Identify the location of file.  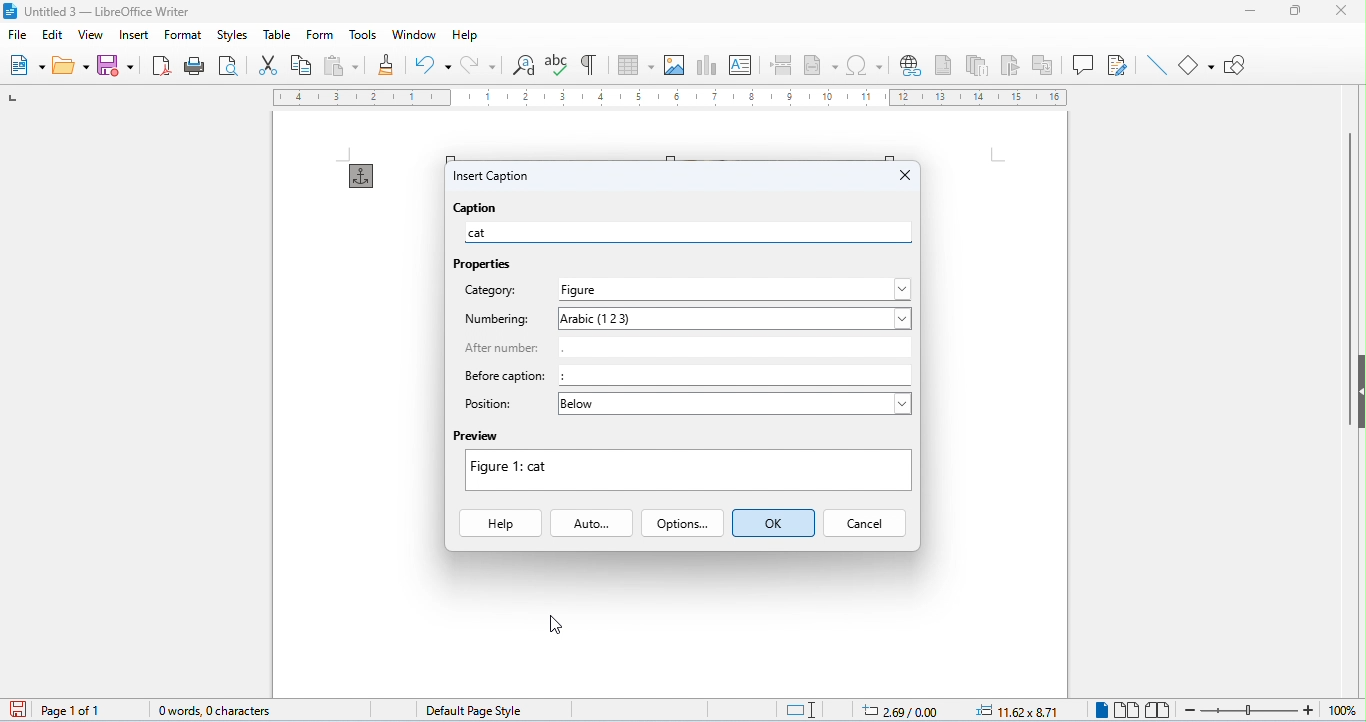
(17, 36).